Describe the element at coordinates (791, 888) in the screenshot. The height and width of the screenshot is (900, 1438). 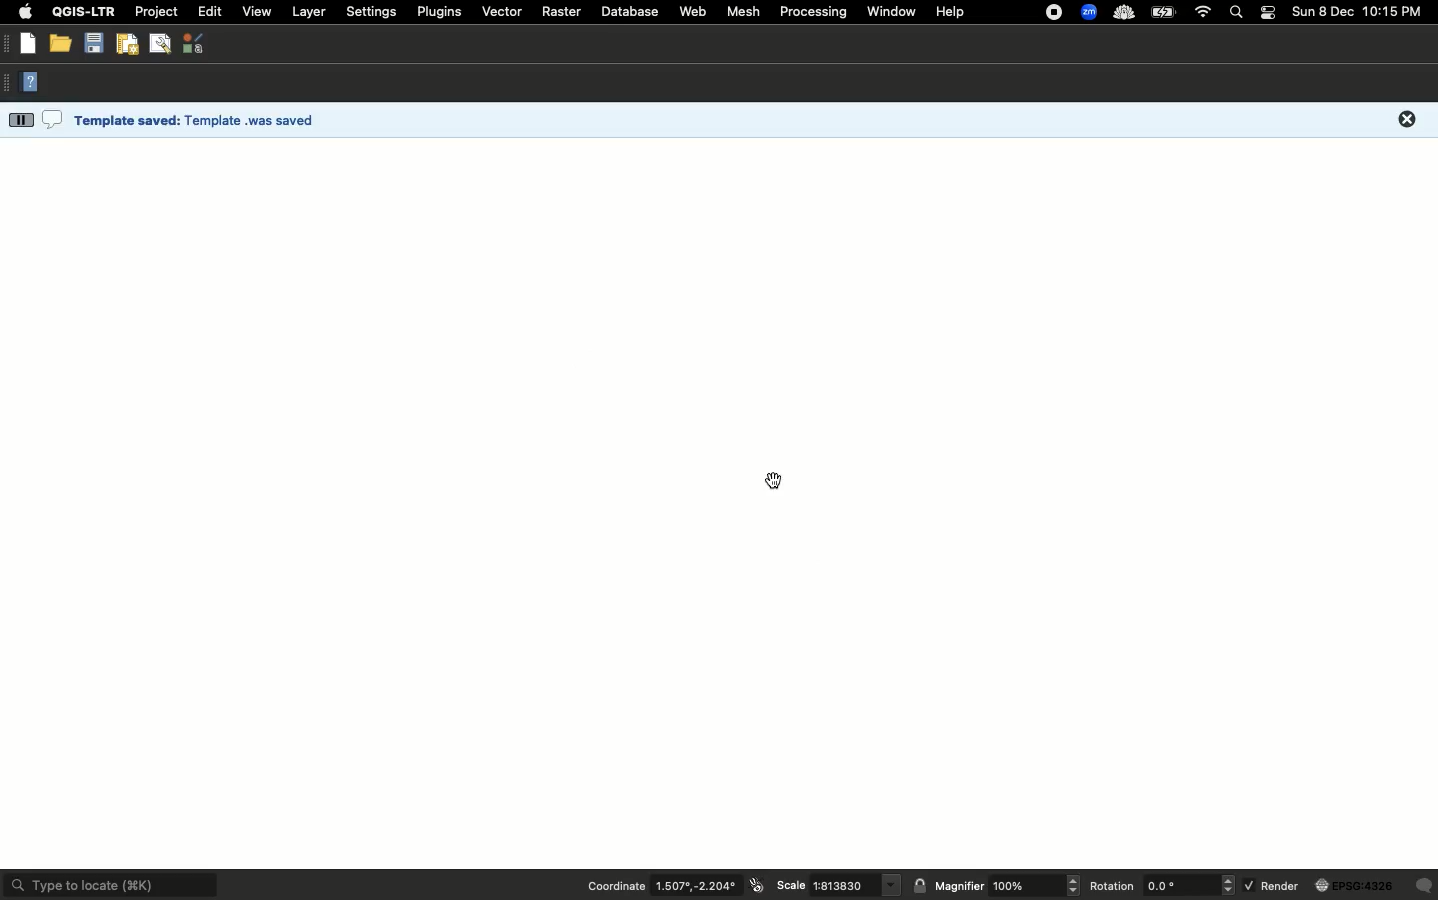
I see `Scale` at that location.